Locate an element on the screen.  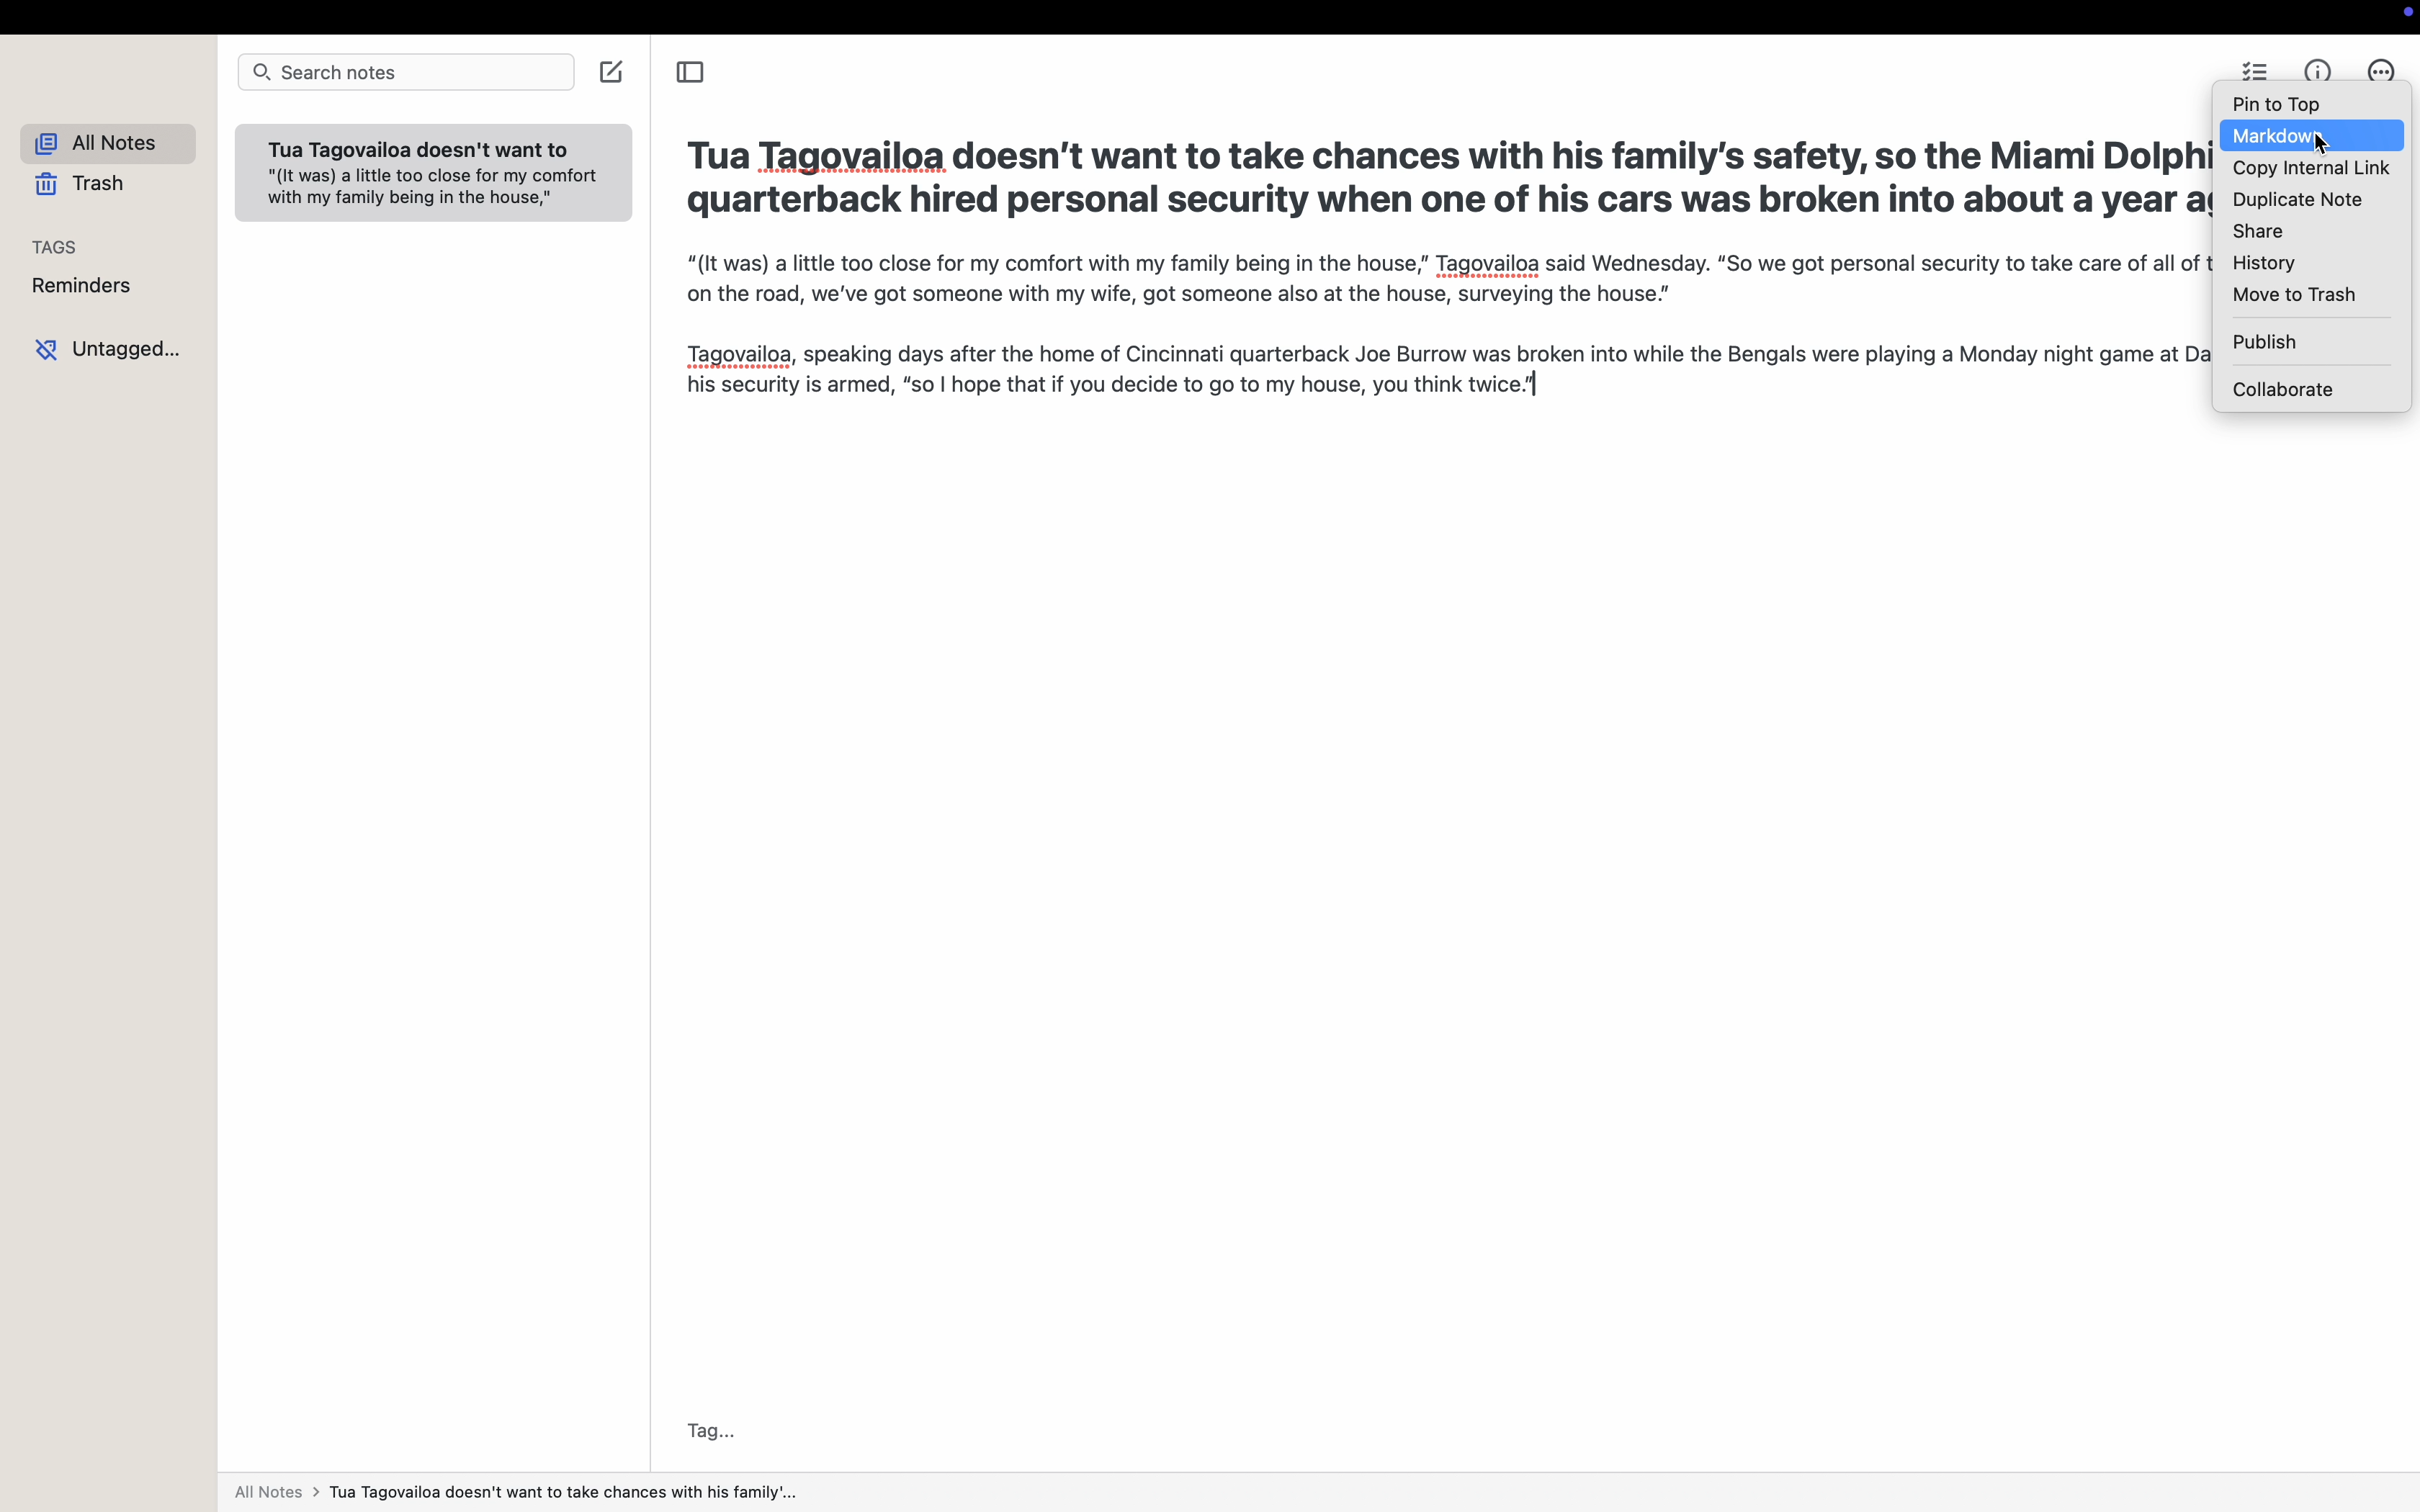
search bar is located at coordinates (402, 72).